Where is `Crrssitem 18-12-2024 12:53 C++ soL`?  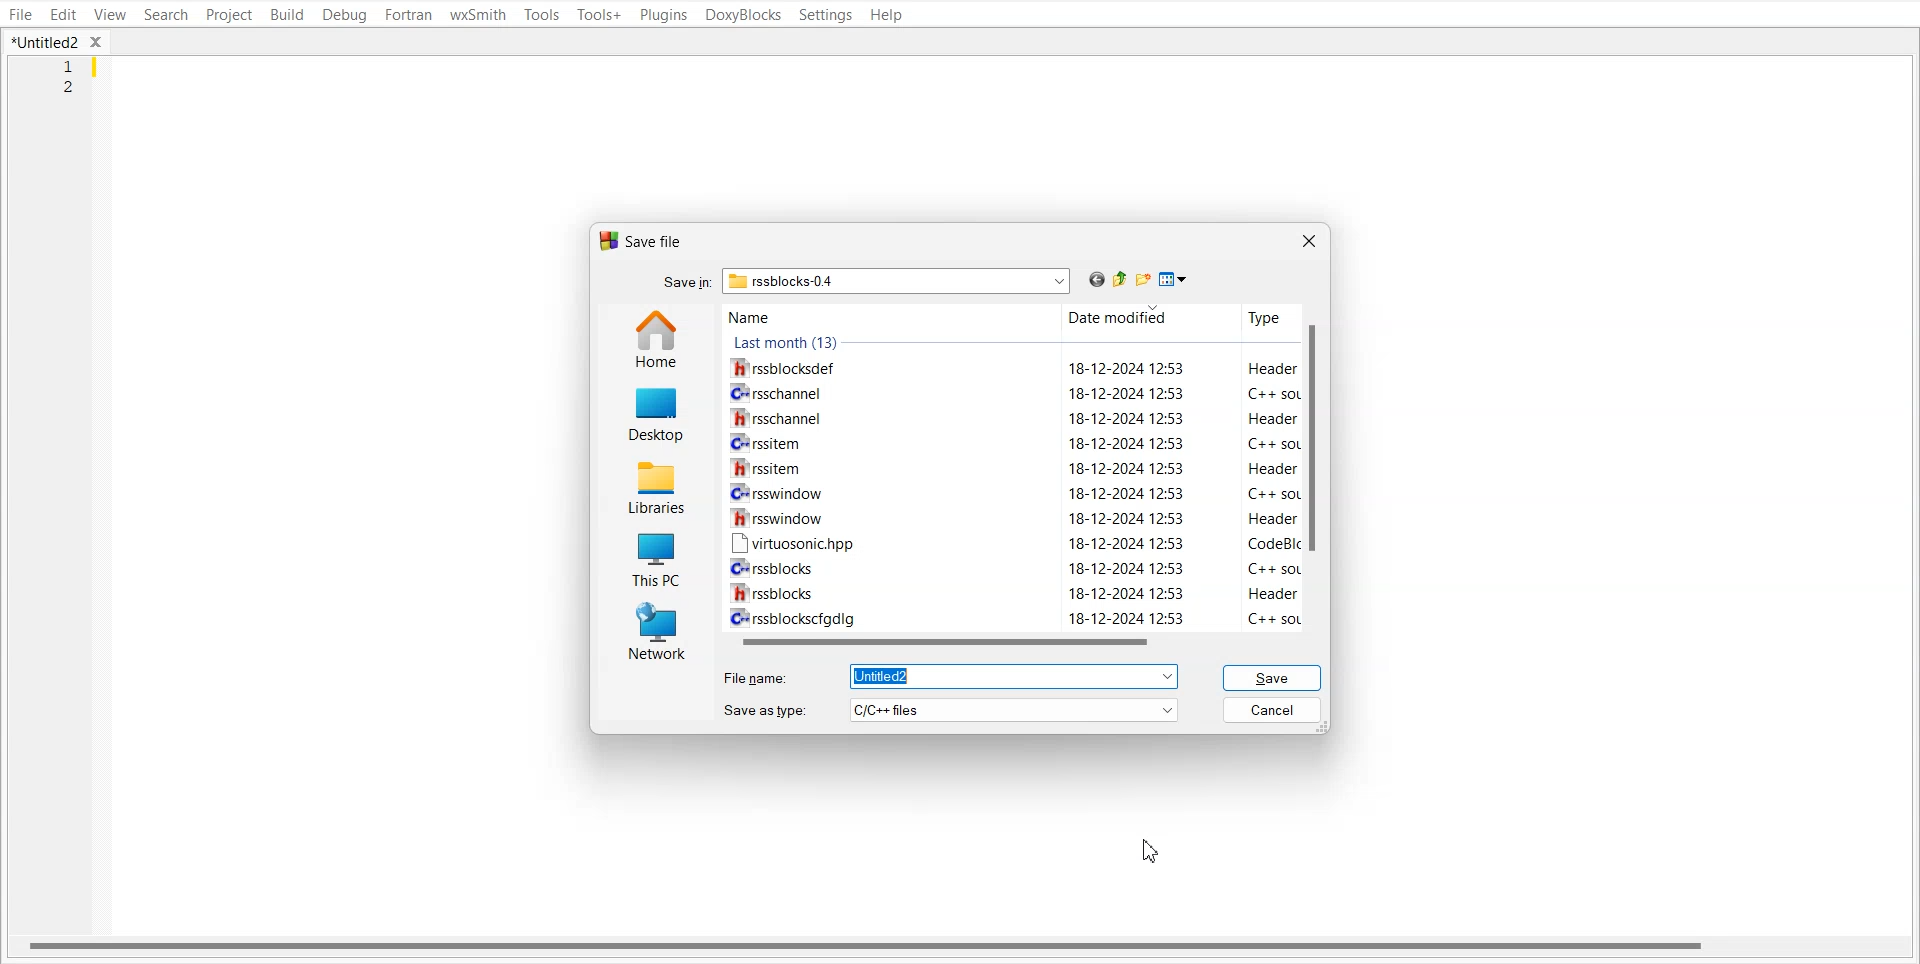
Crrssitem 18-12-2024 12:53 C++ soL is located at coordinates (1016, 443).